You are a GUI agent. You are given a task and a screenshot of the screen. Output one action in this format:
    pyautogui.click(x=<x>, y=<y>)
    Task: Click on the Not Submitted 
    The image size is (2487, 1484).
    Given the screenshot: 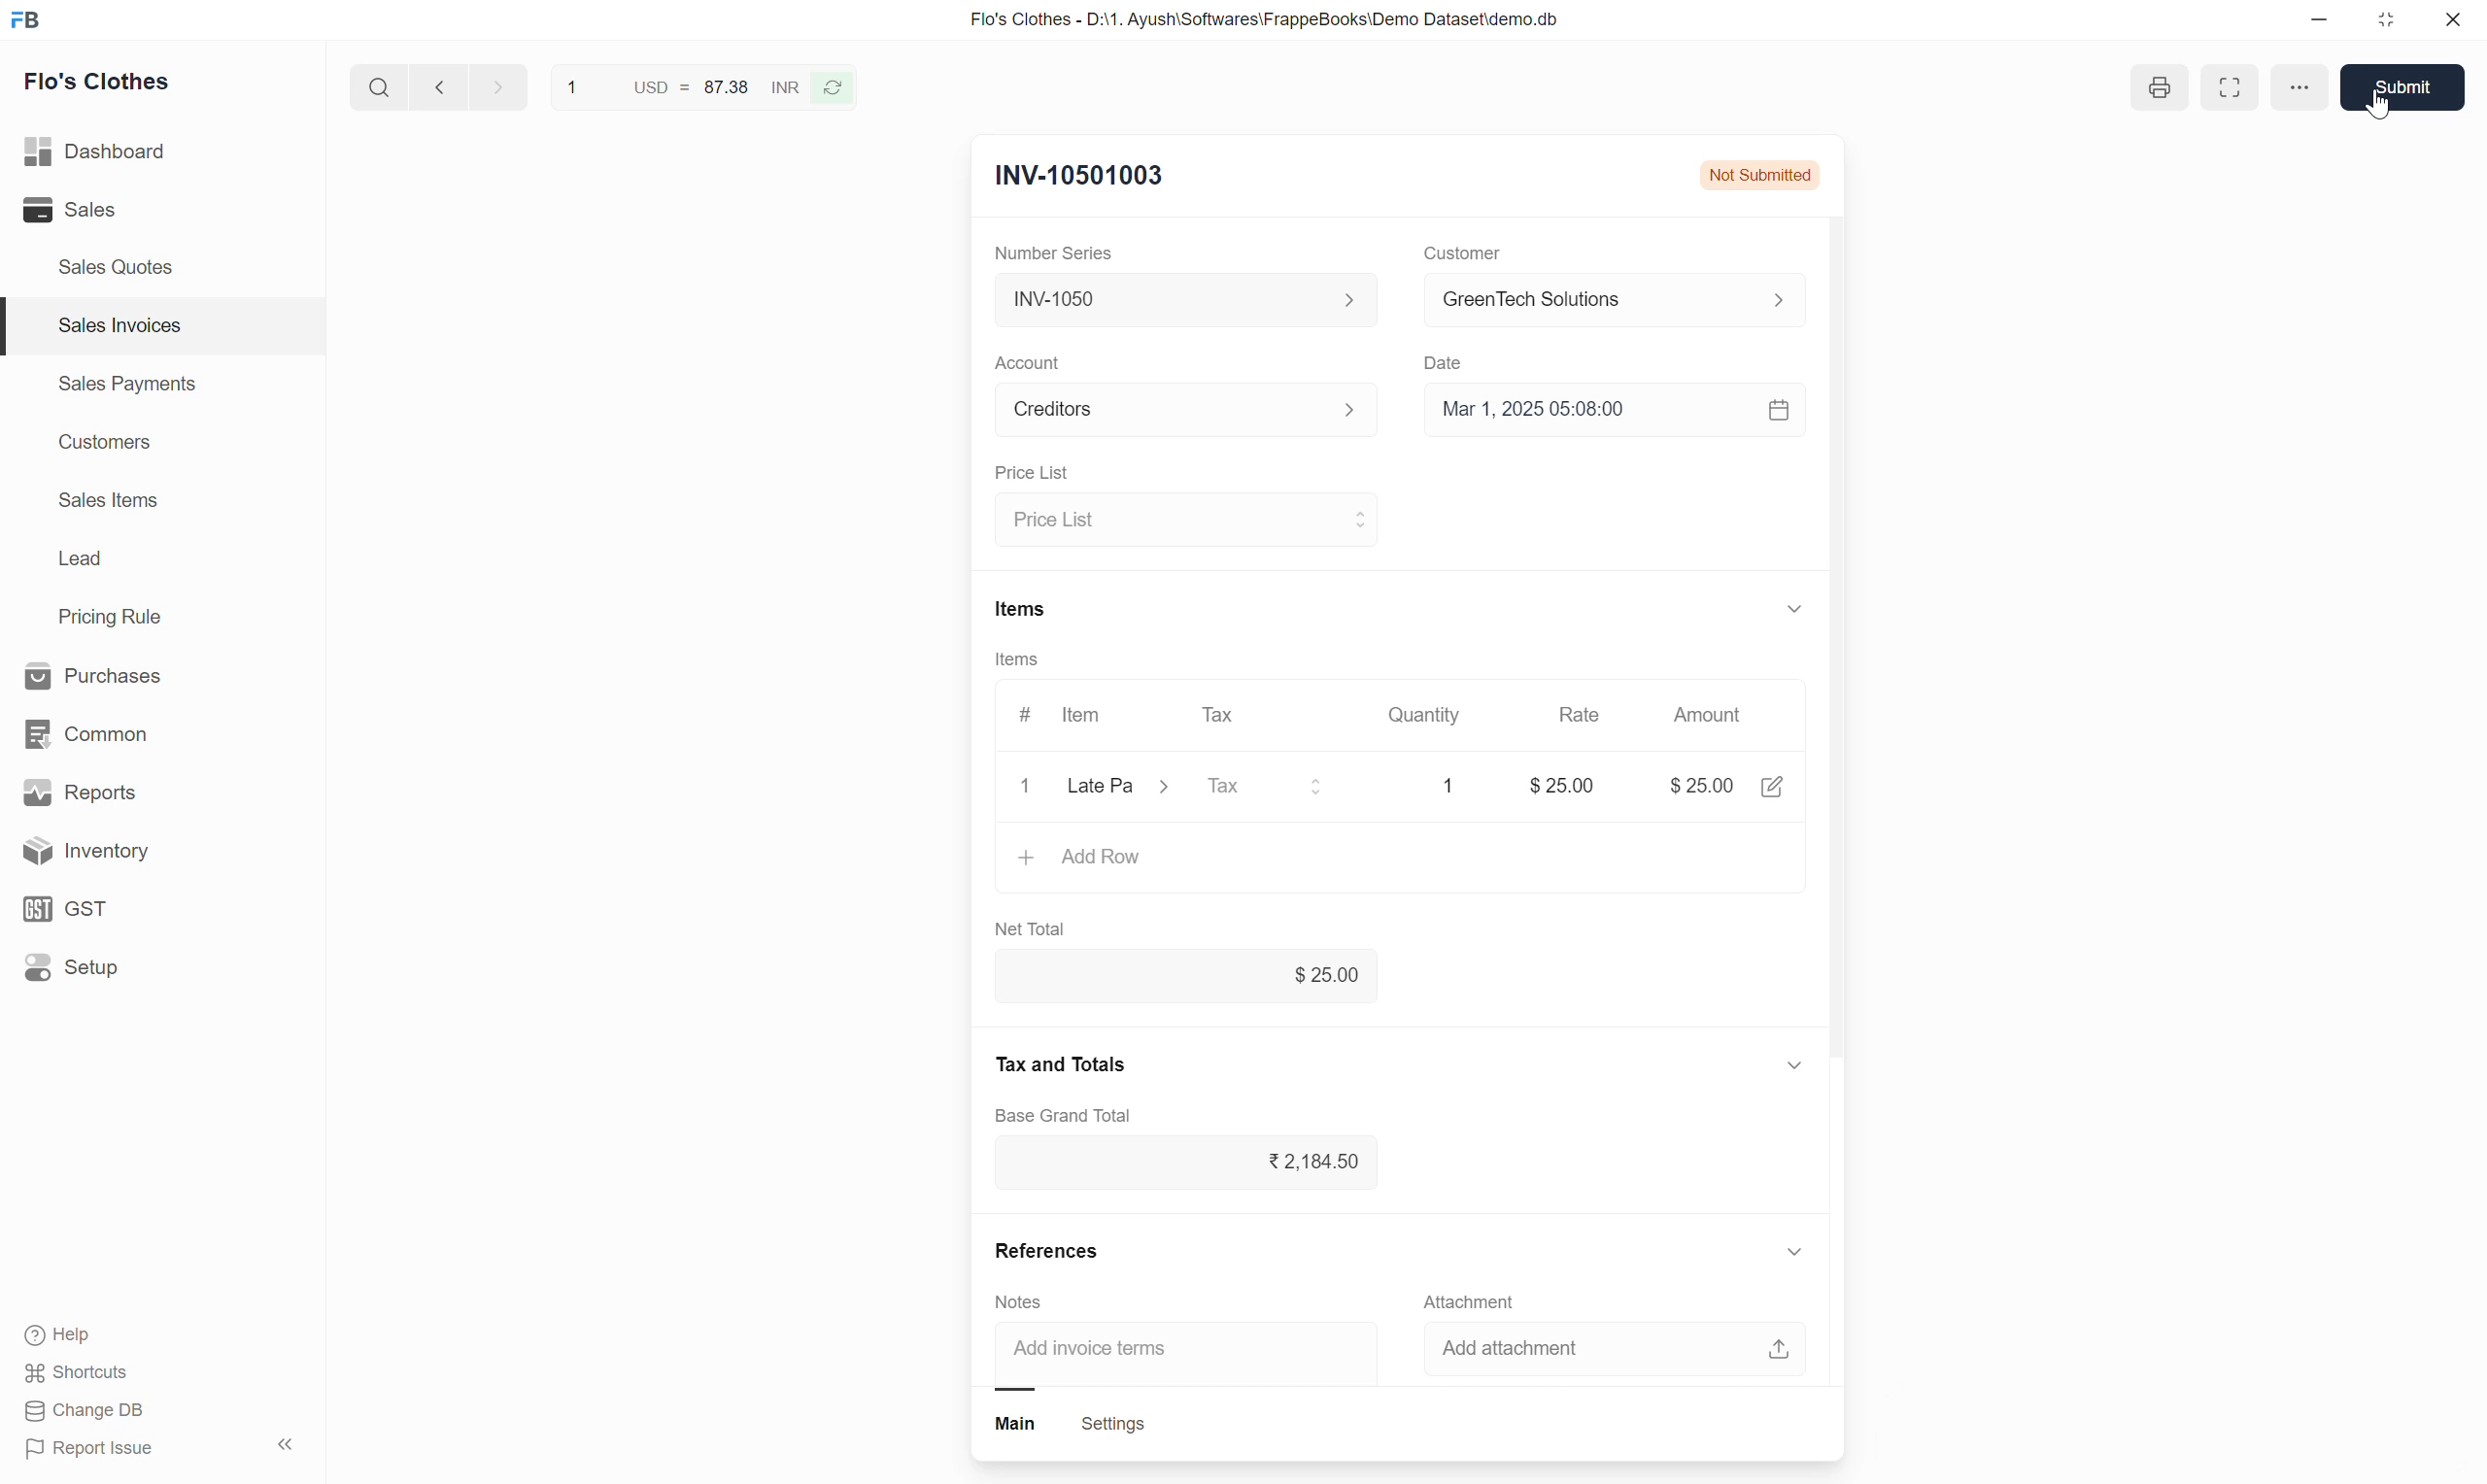 What is the action you would take?
    pyautogui.click(x=1757, y=175)
    